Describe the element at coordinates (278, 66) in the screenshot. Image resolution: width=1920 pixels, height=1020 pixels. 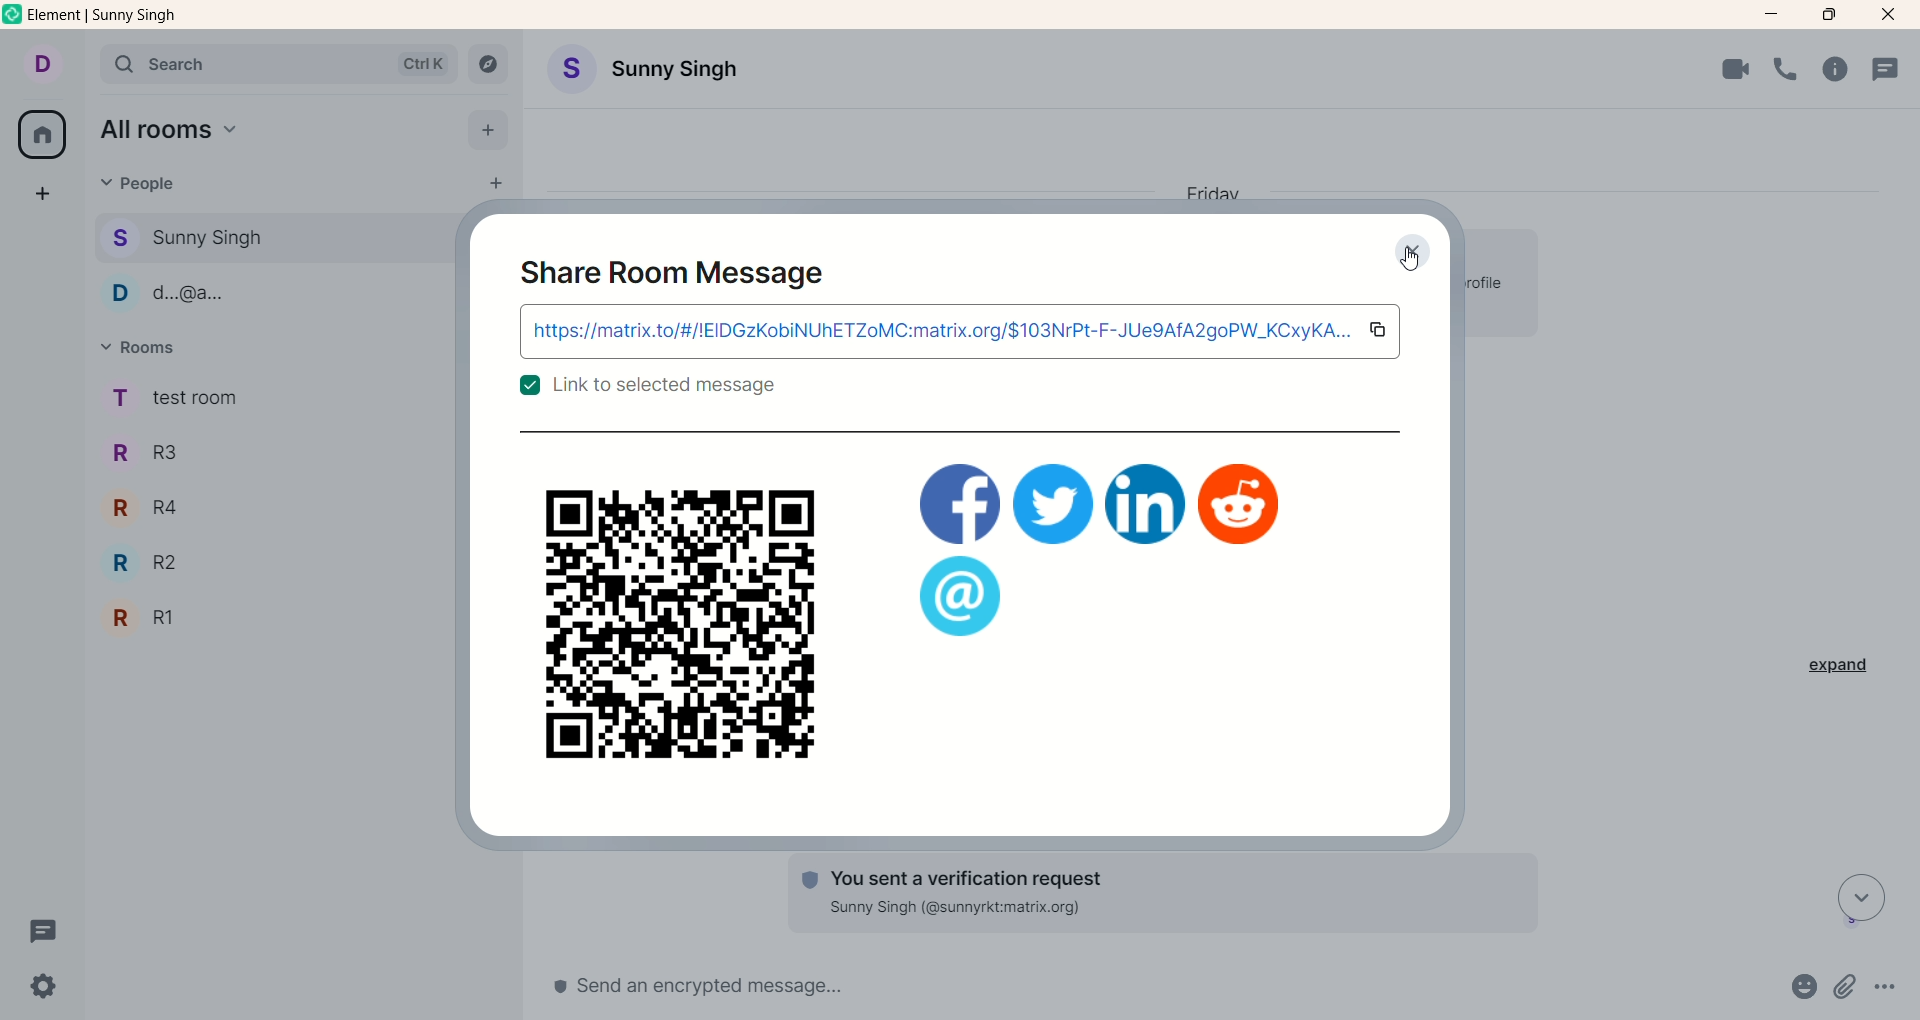
I see `search` at that location.